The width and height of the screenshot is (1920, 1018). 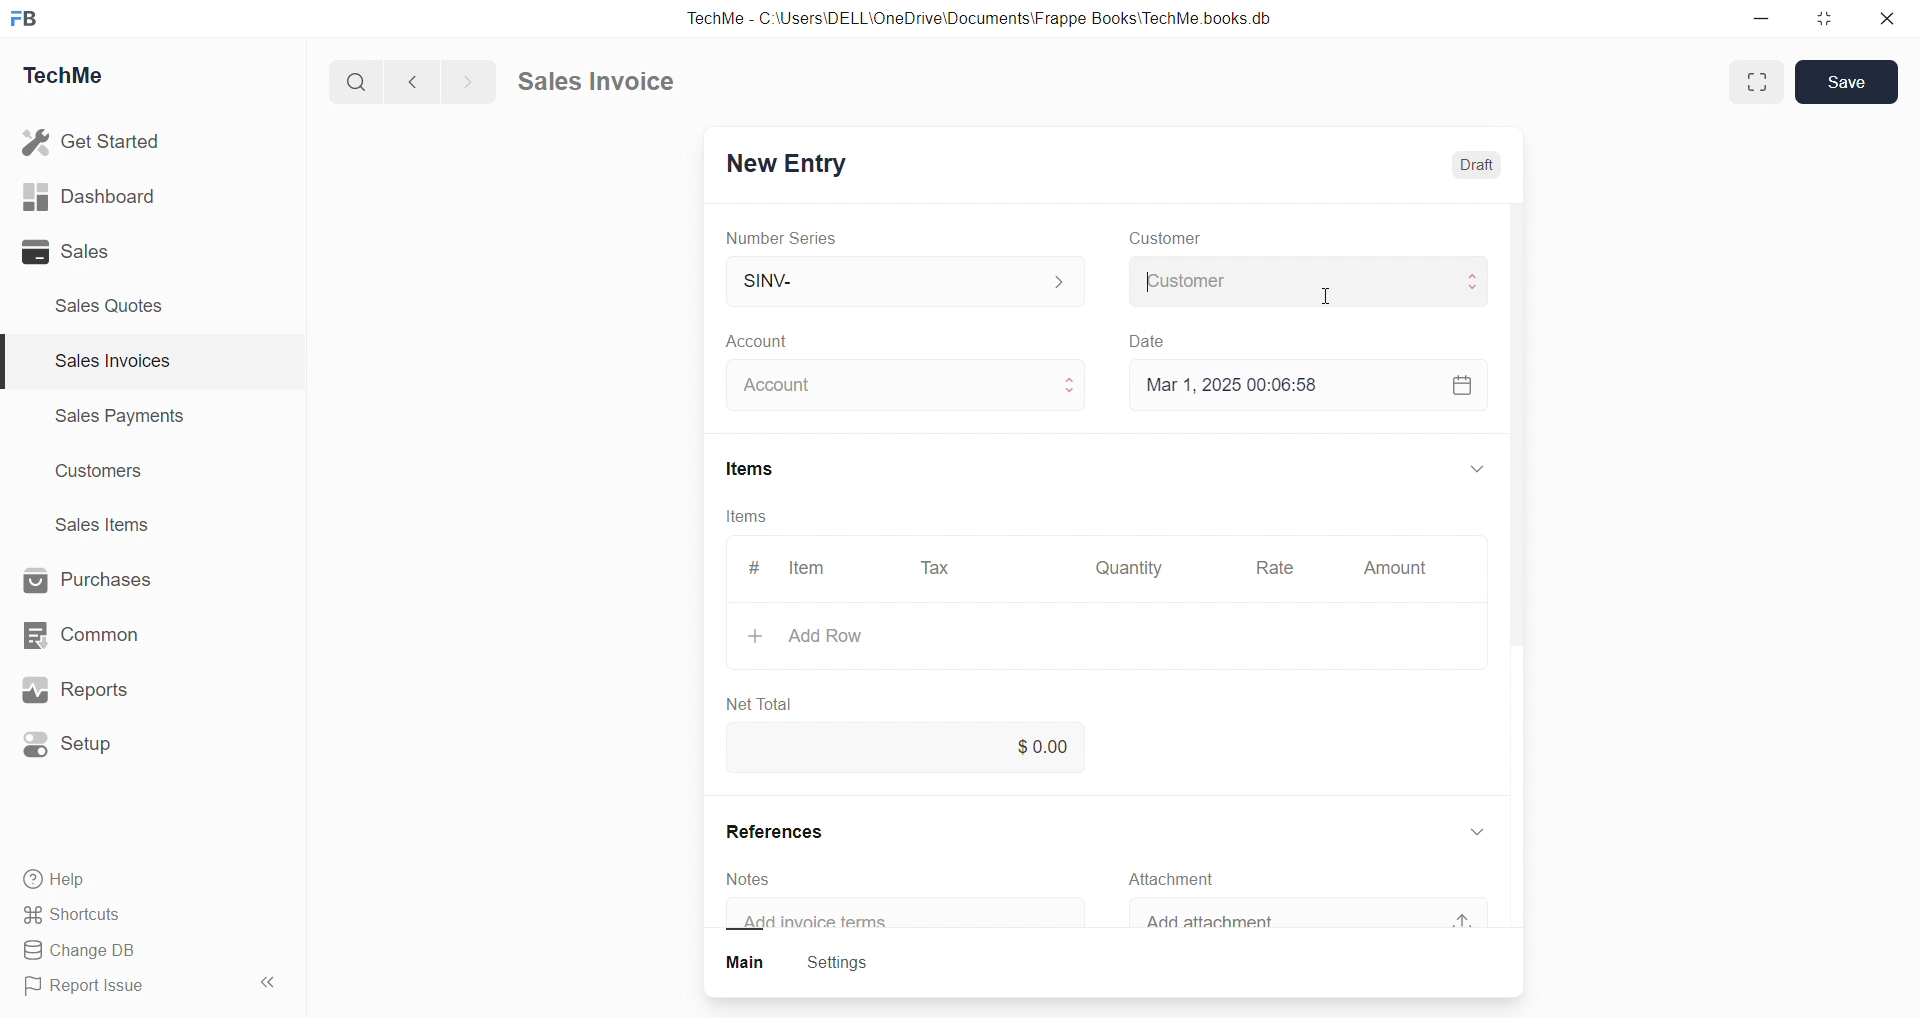 I want to click on Cursor, so click(x=1334, y=298).